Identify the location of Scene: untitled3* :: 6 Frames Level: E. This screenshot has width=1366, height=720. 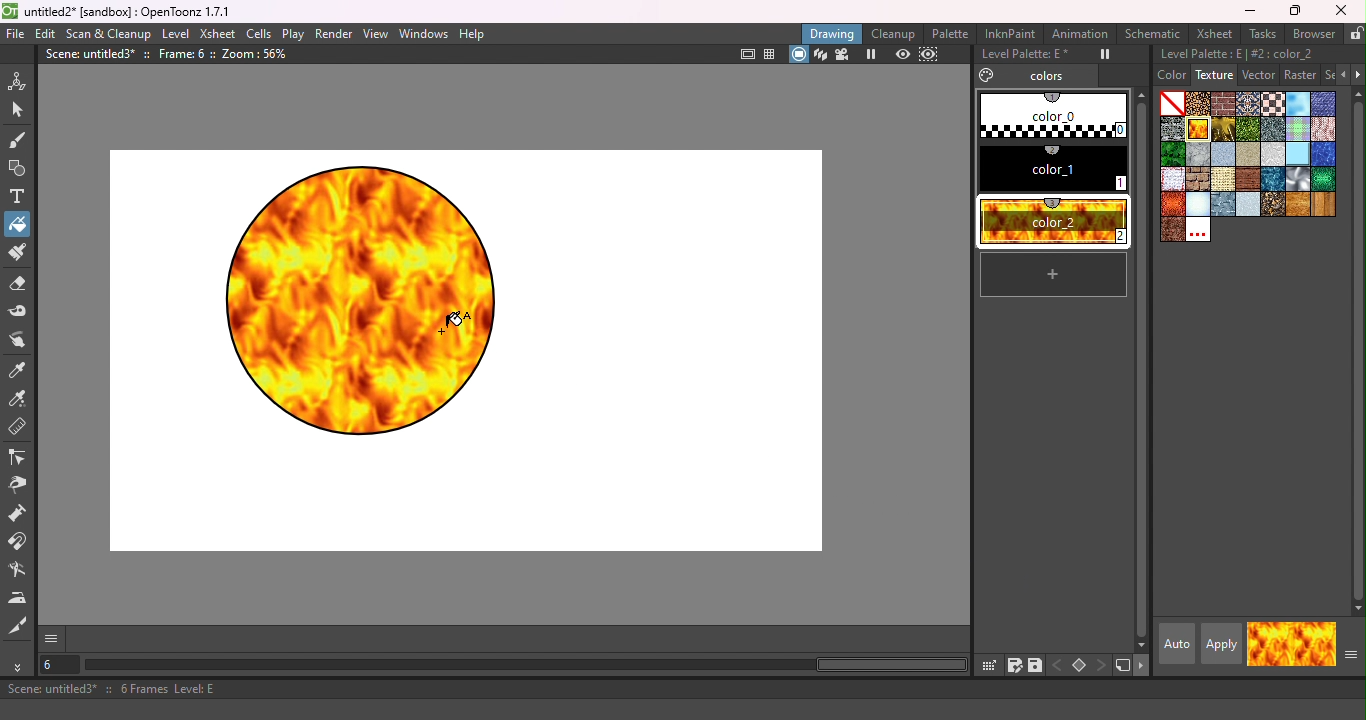
(683, 691).